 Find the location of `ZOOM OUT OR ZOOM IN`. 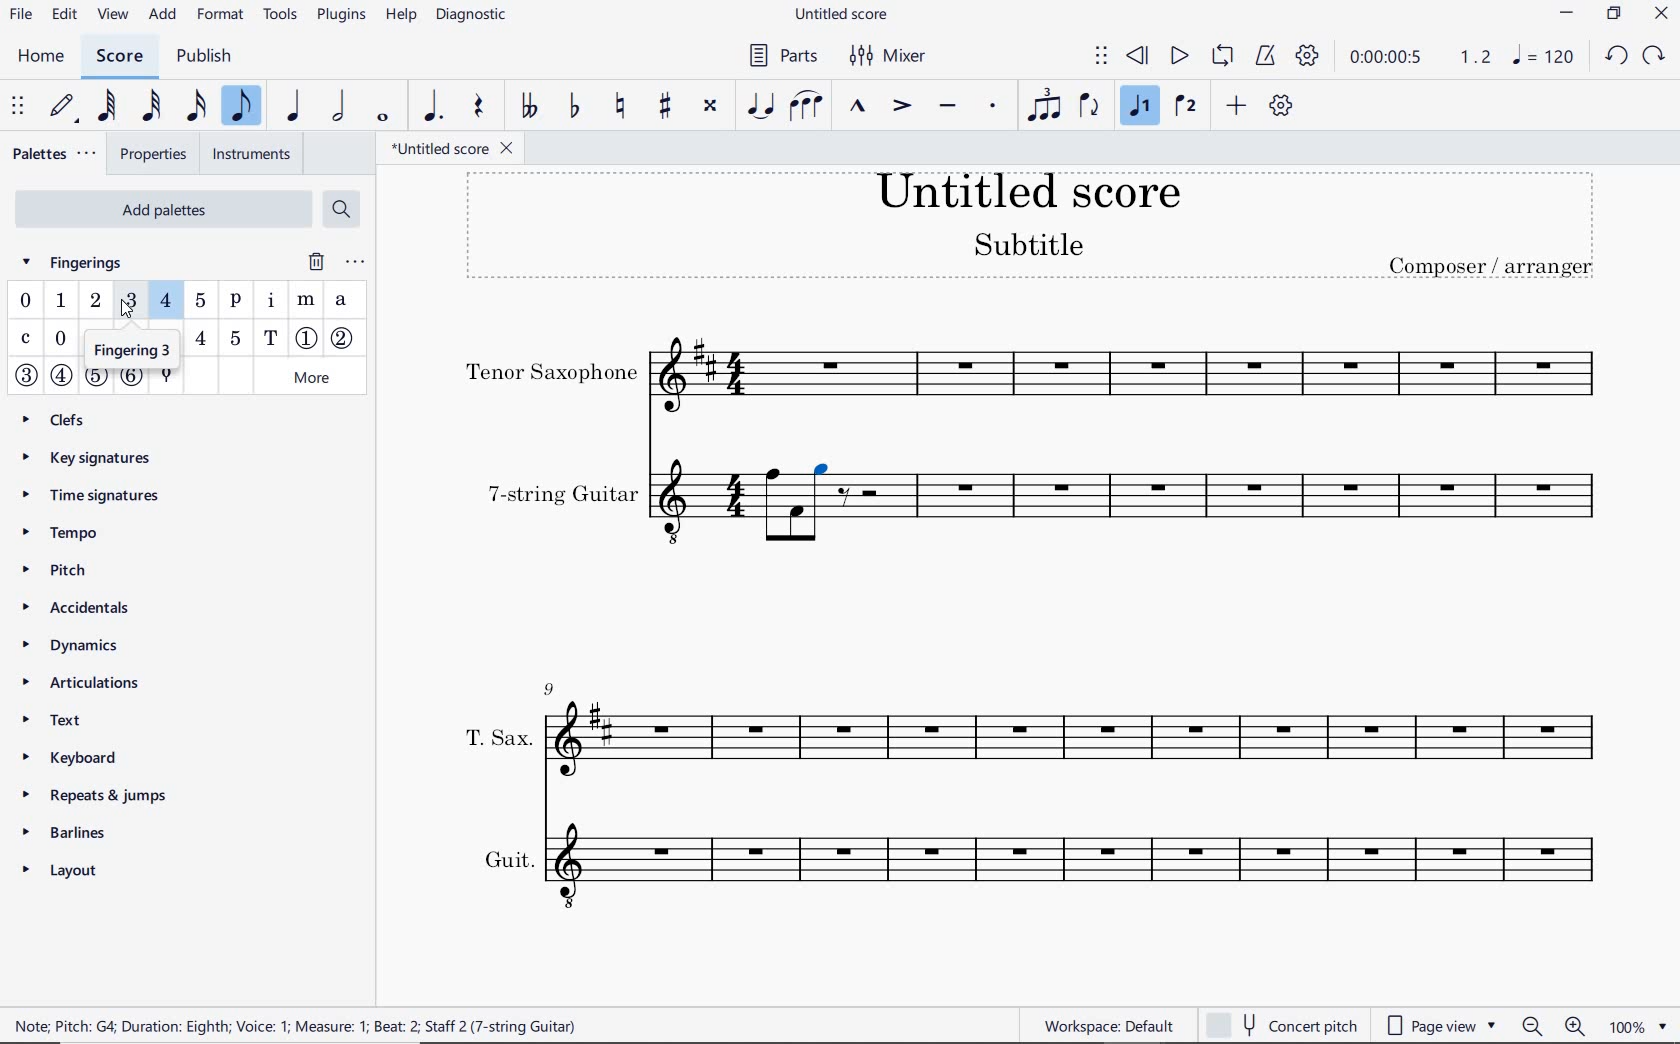

ZOOM OUT OR ZOOM IN is located at coordinates (1553, 1027).